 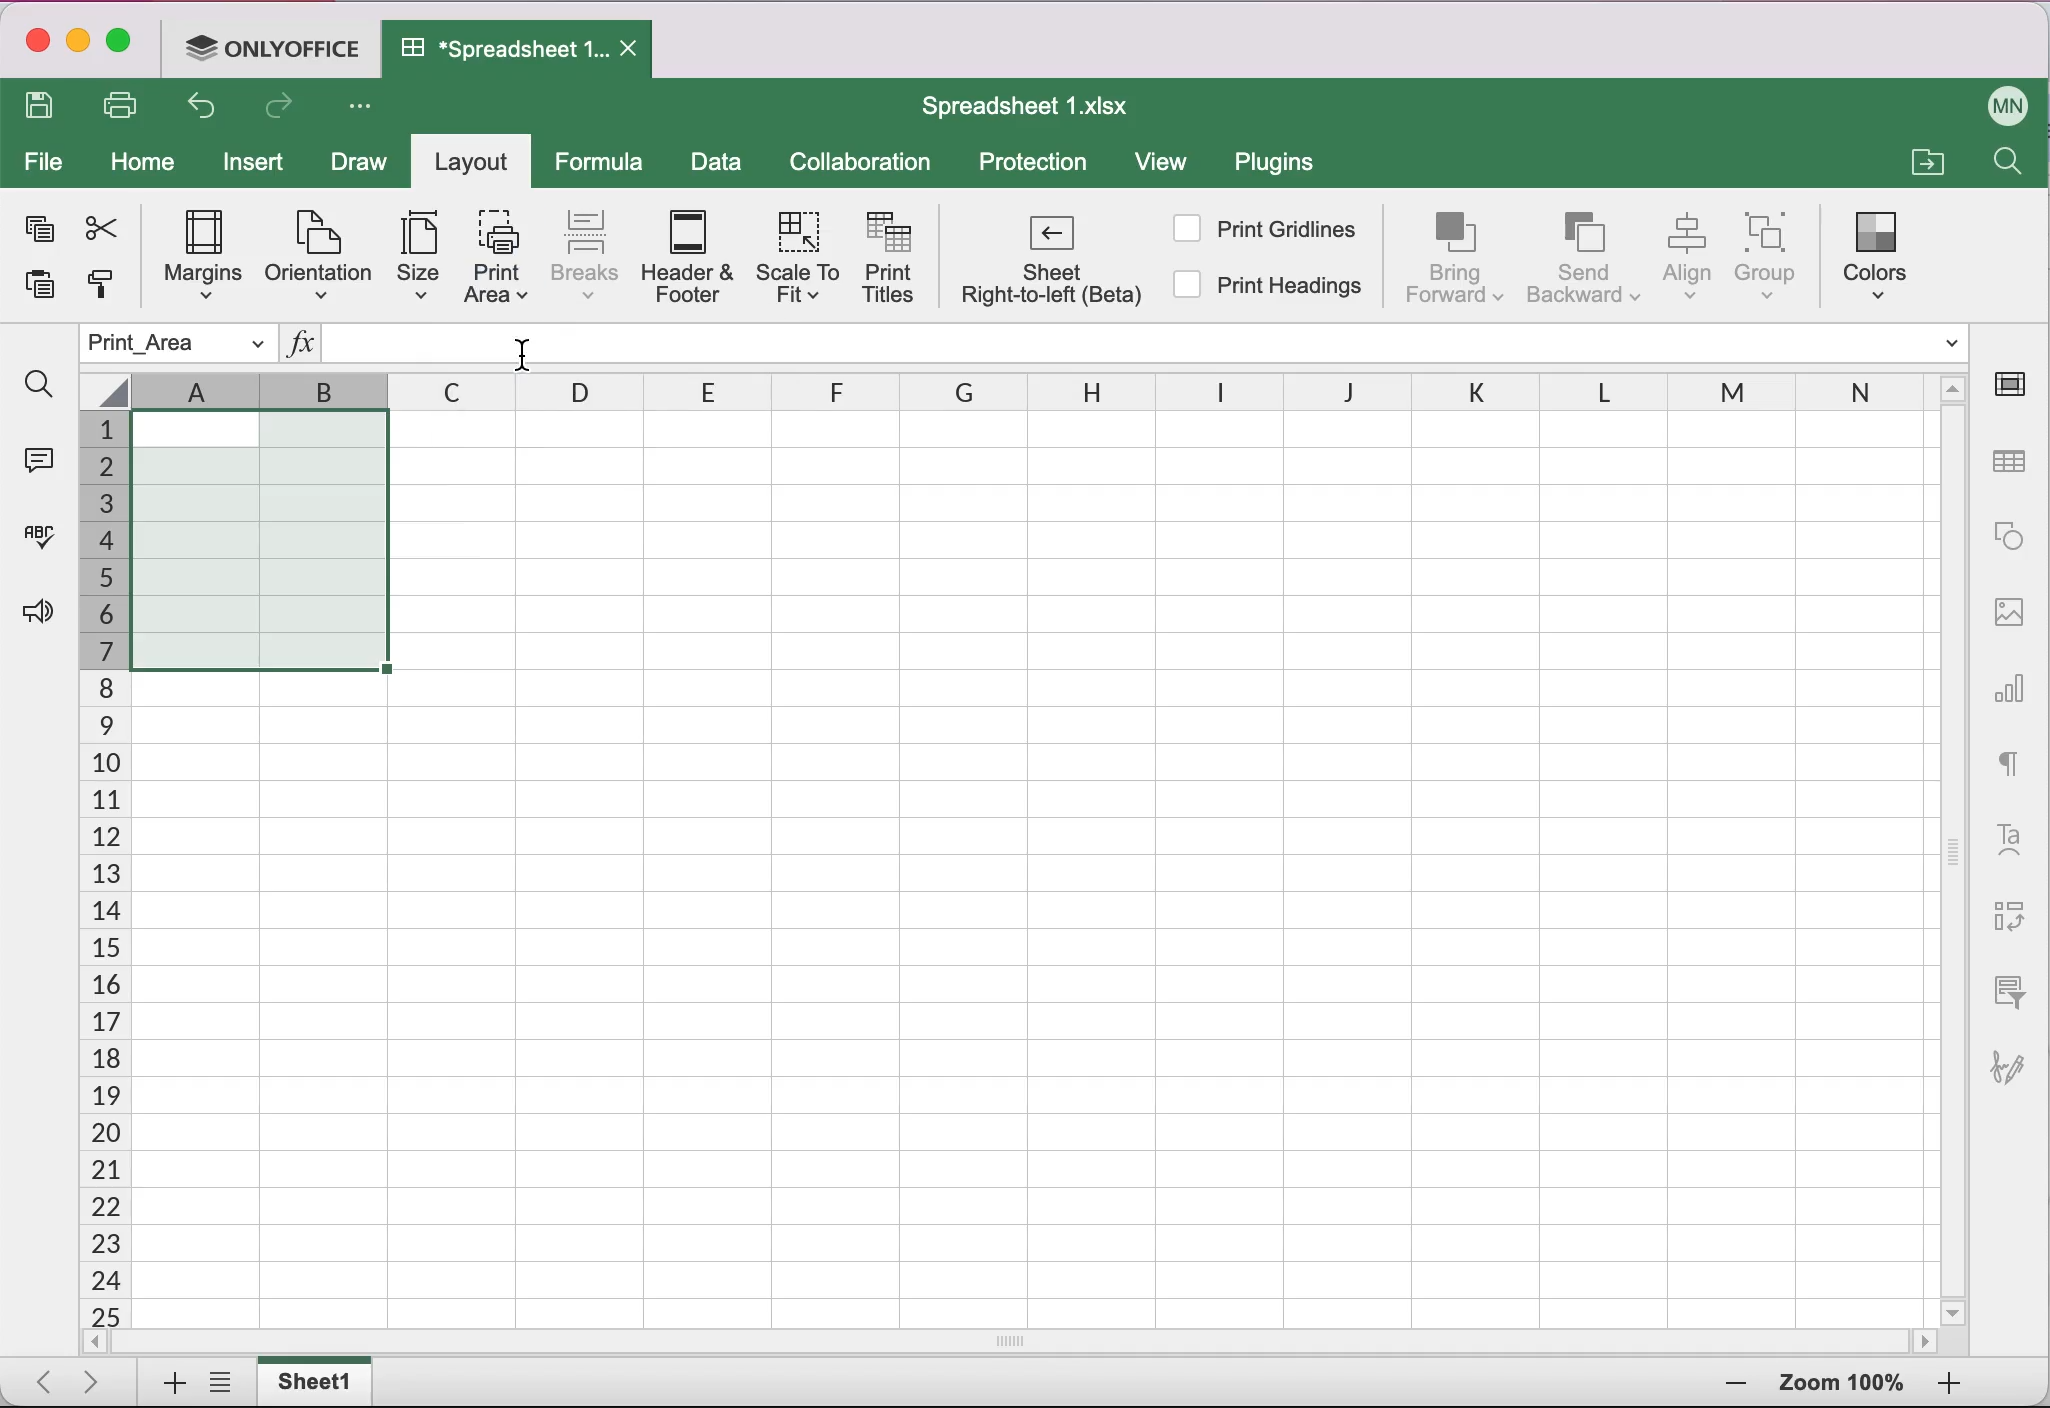 I want to click on print, so click(x=128, y=105).